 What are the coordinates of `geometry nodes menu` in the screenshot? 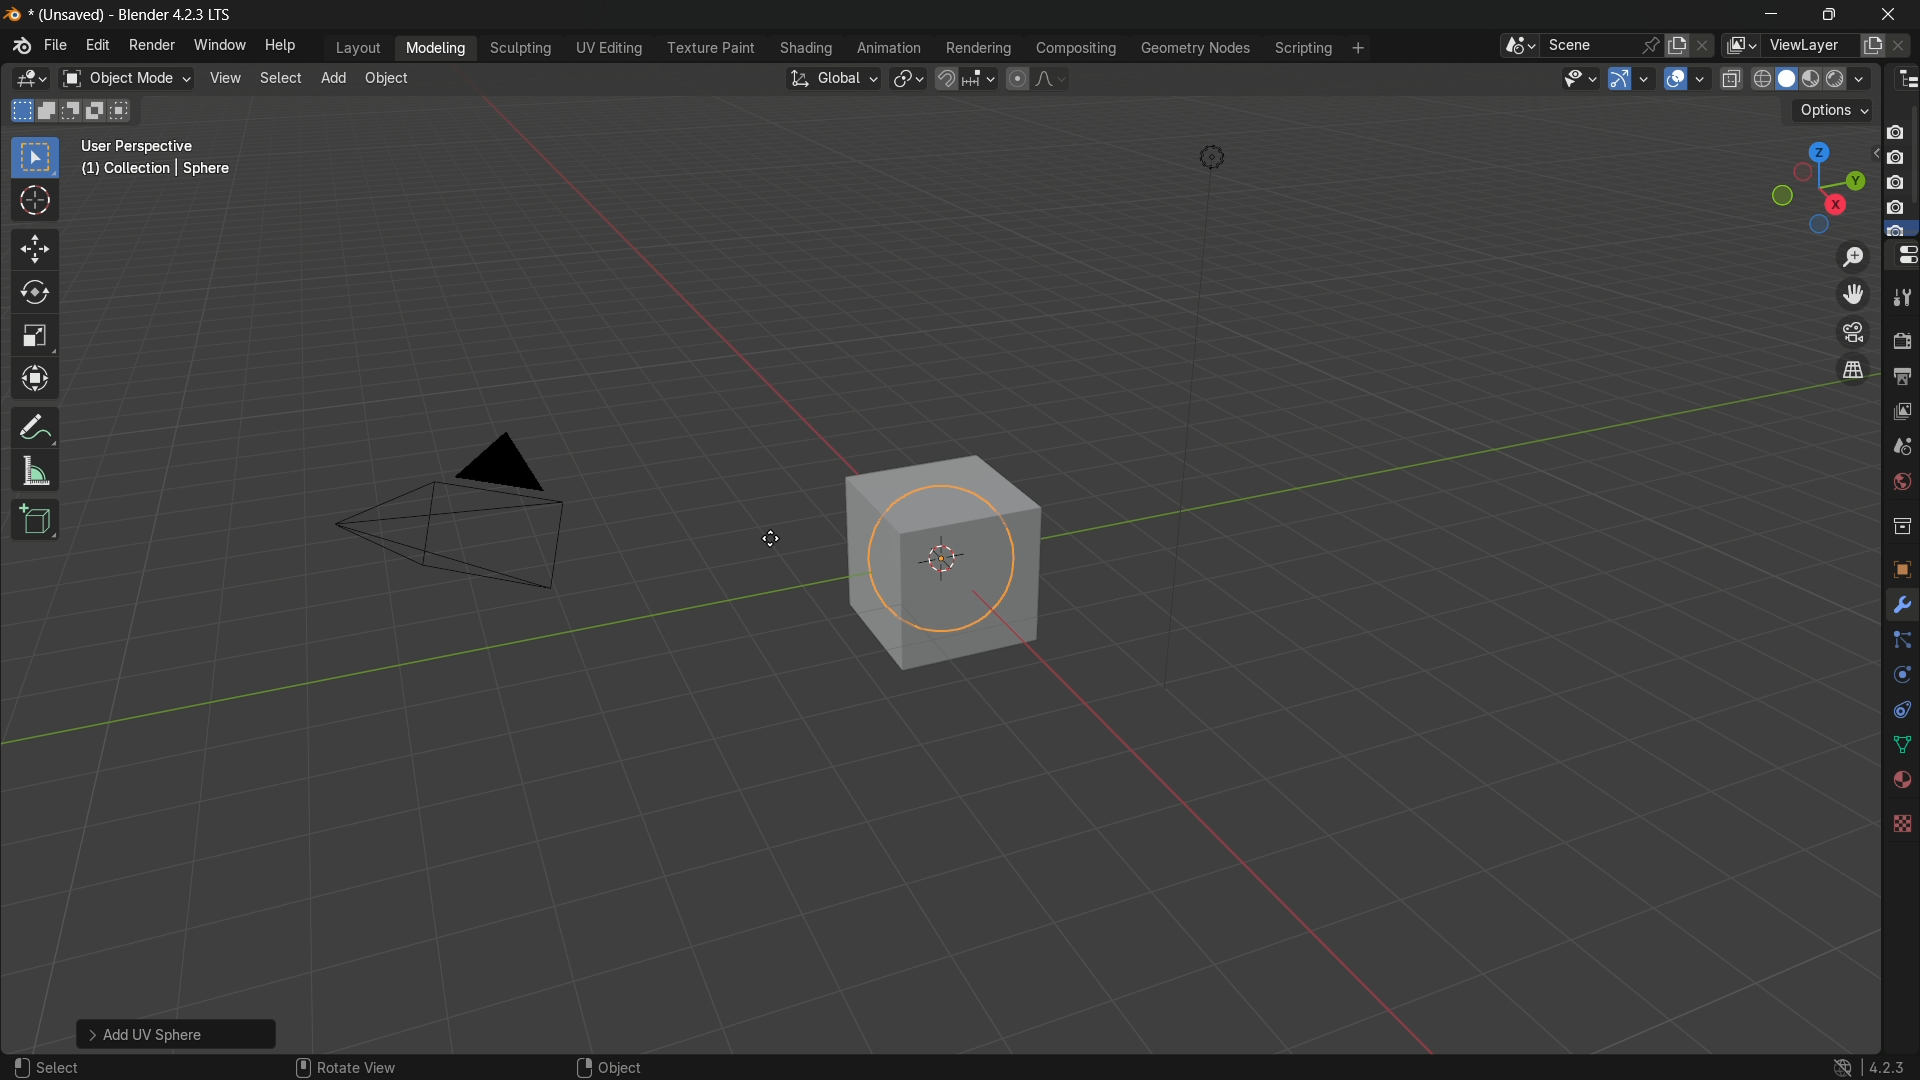 It's located at (1196, 47).